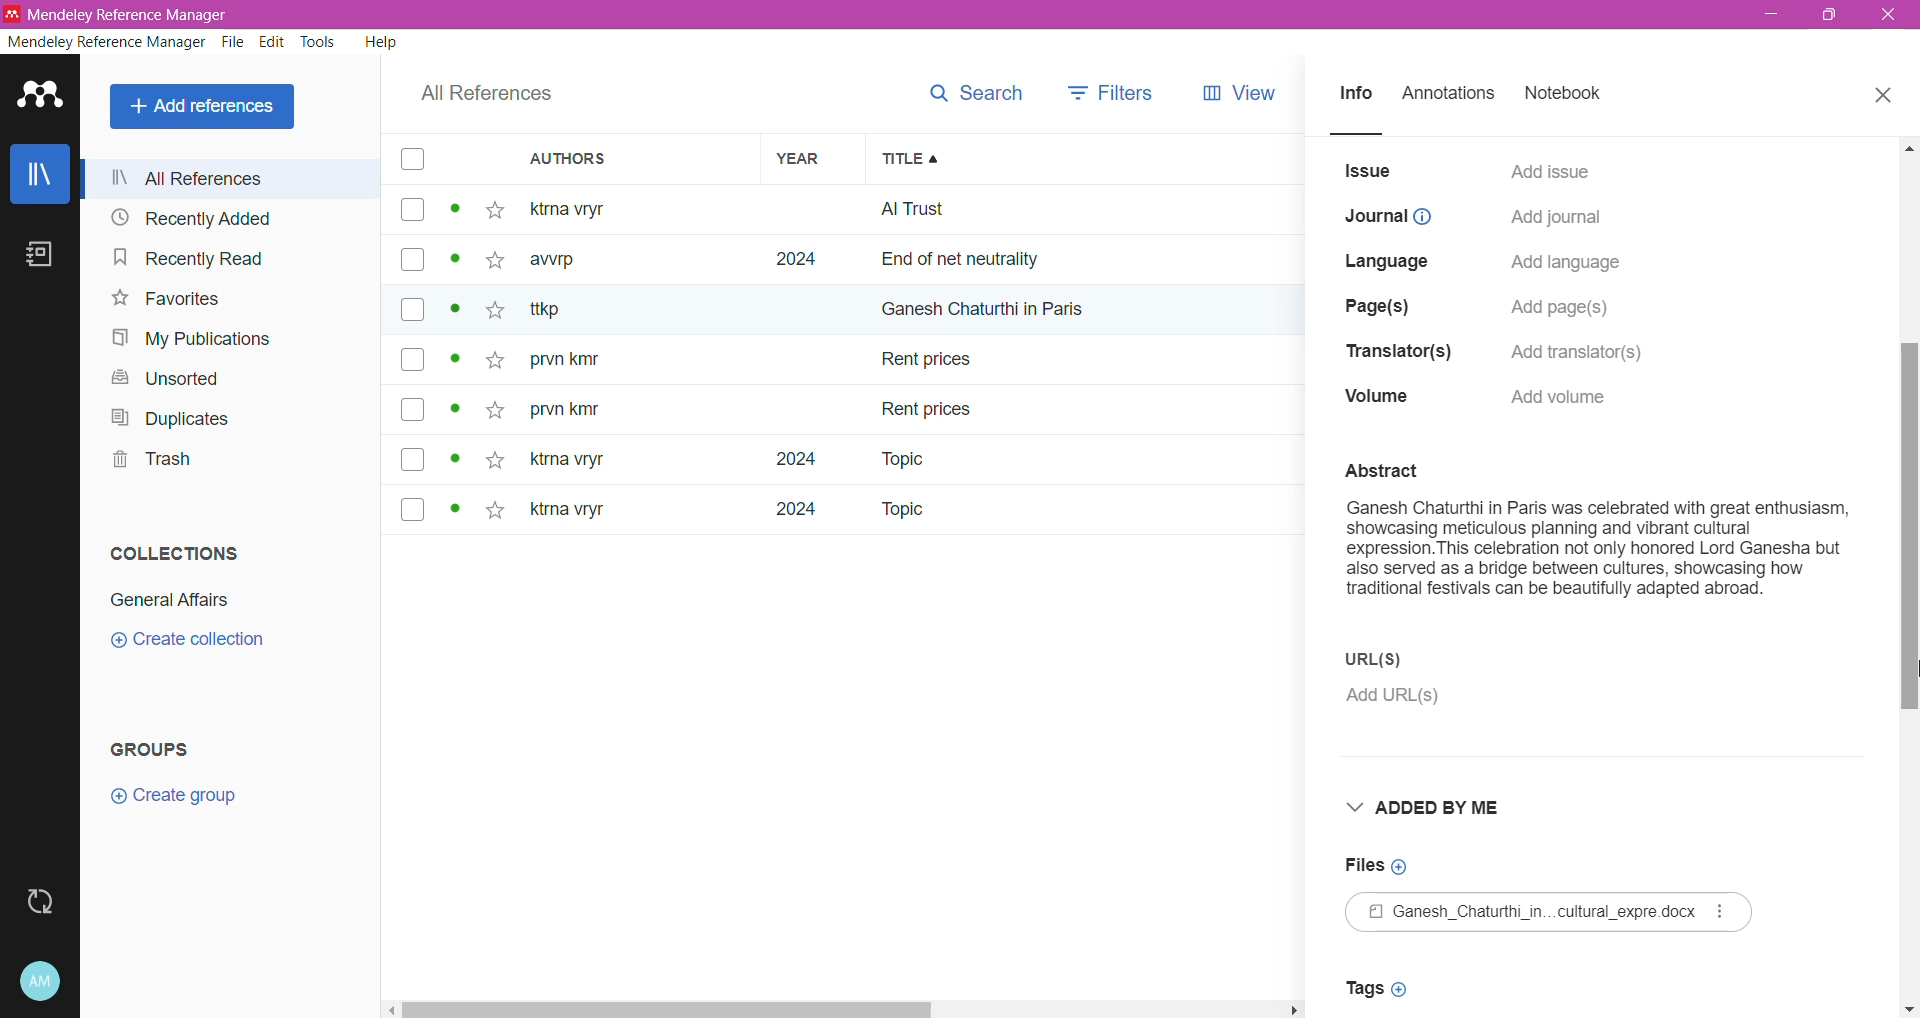  Describe the element at coordinates (43, 899) in the screenshot. I see `Last Sync` at that location.